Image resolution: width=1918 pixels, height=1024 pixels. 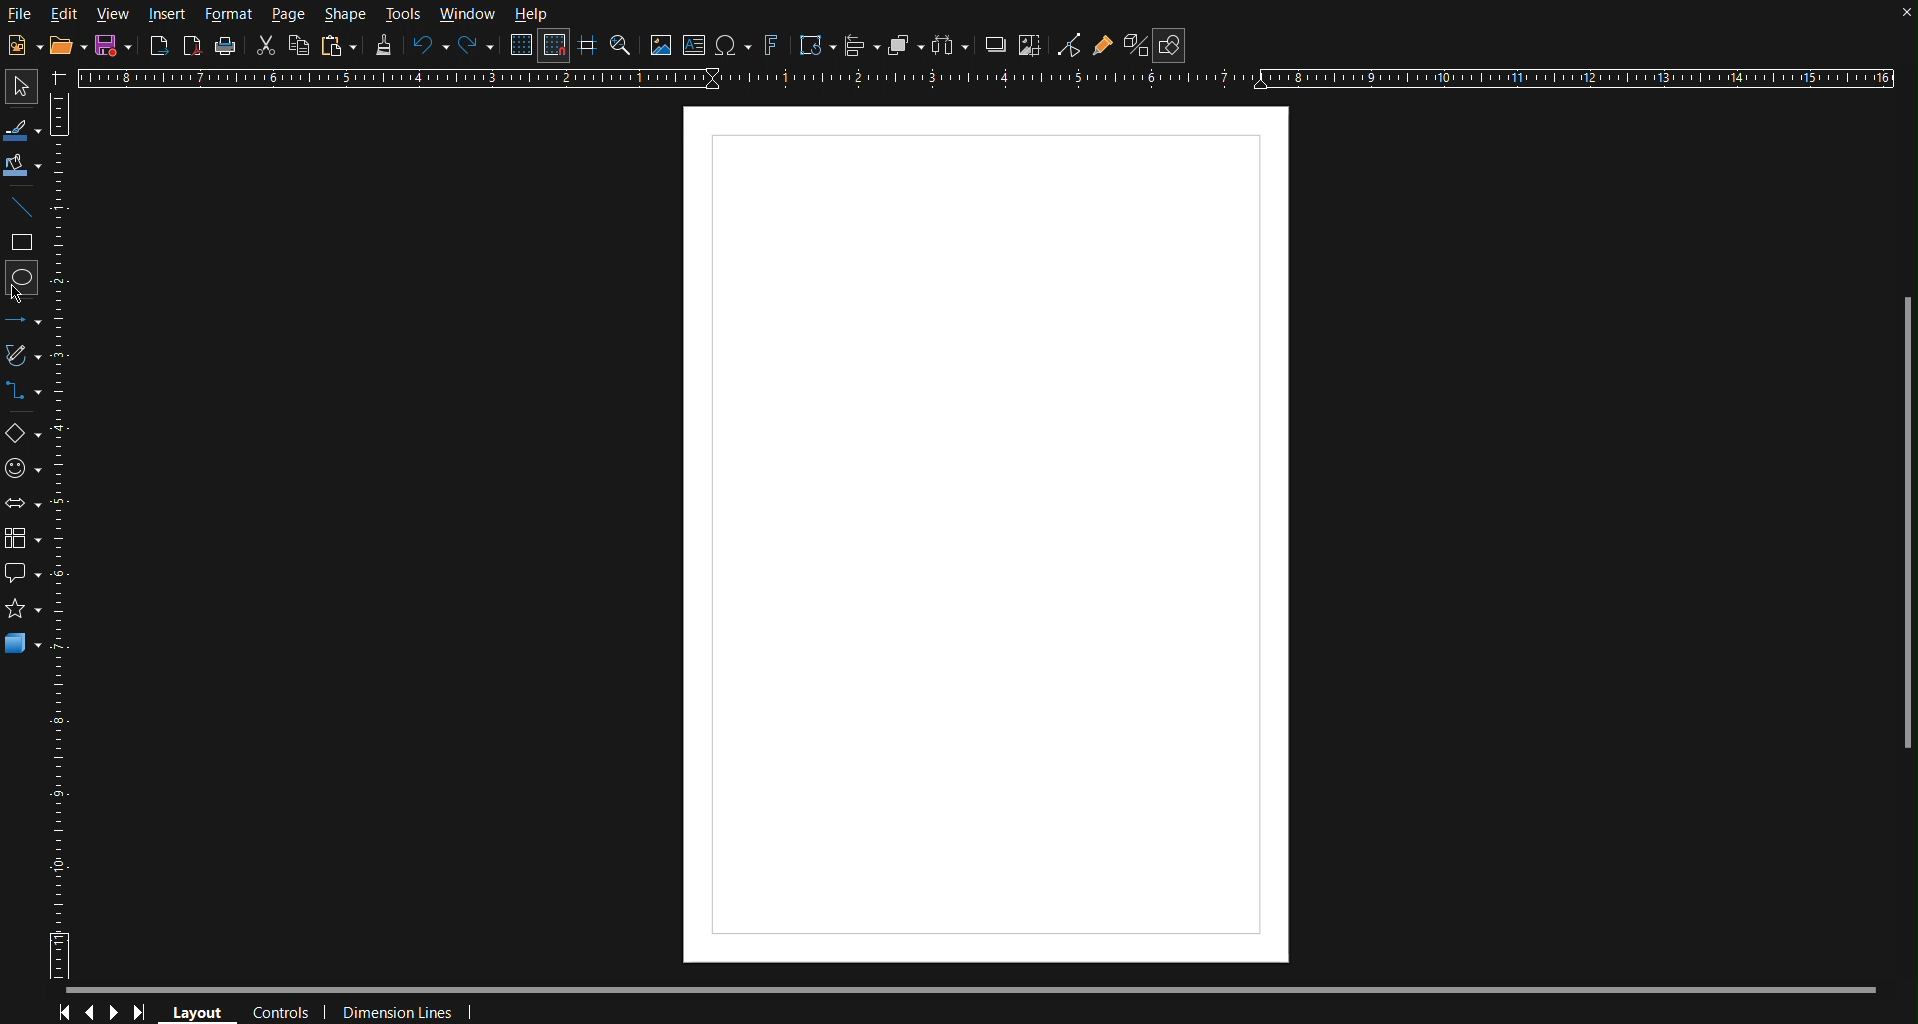 What do you see at coordinates (339, 46) in the screenshot?
I see `Paste` at bounding box center [339, 46].